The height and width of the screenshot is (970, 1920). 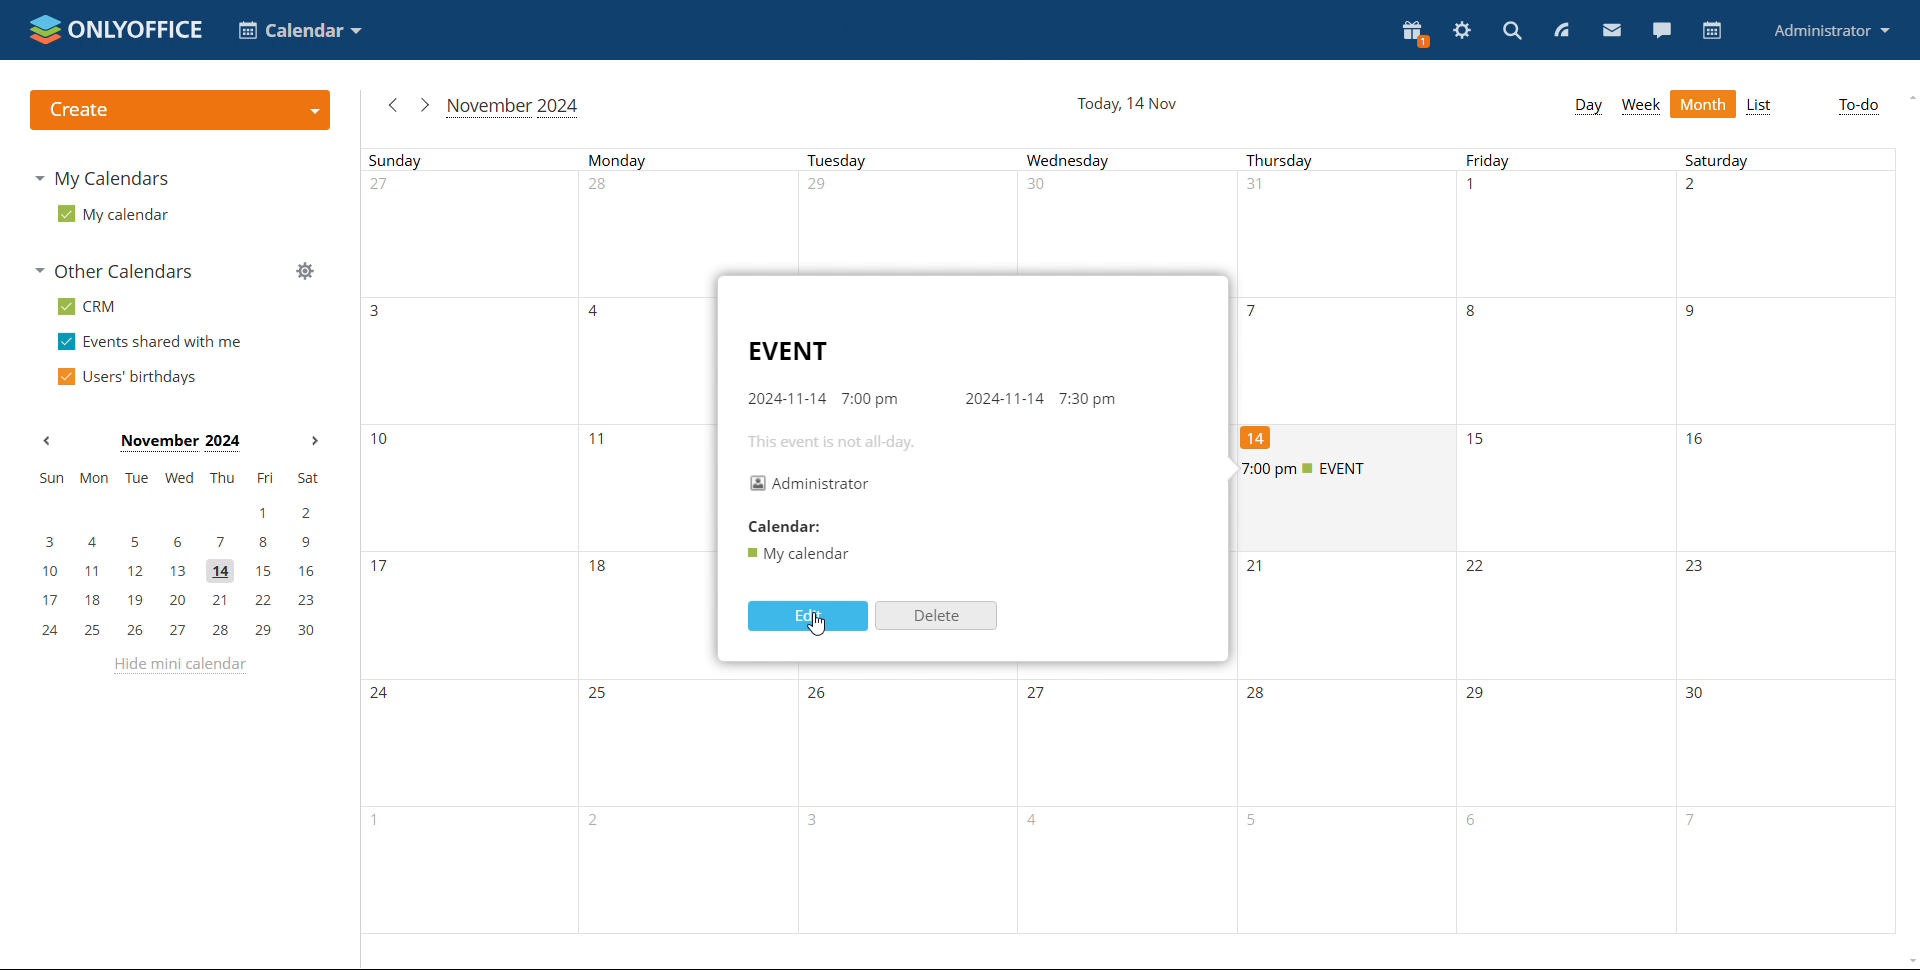 What do you see at coordinates (1713, 31) in the screenshot?
I see `calendar` at bounding box center [1713, 31].